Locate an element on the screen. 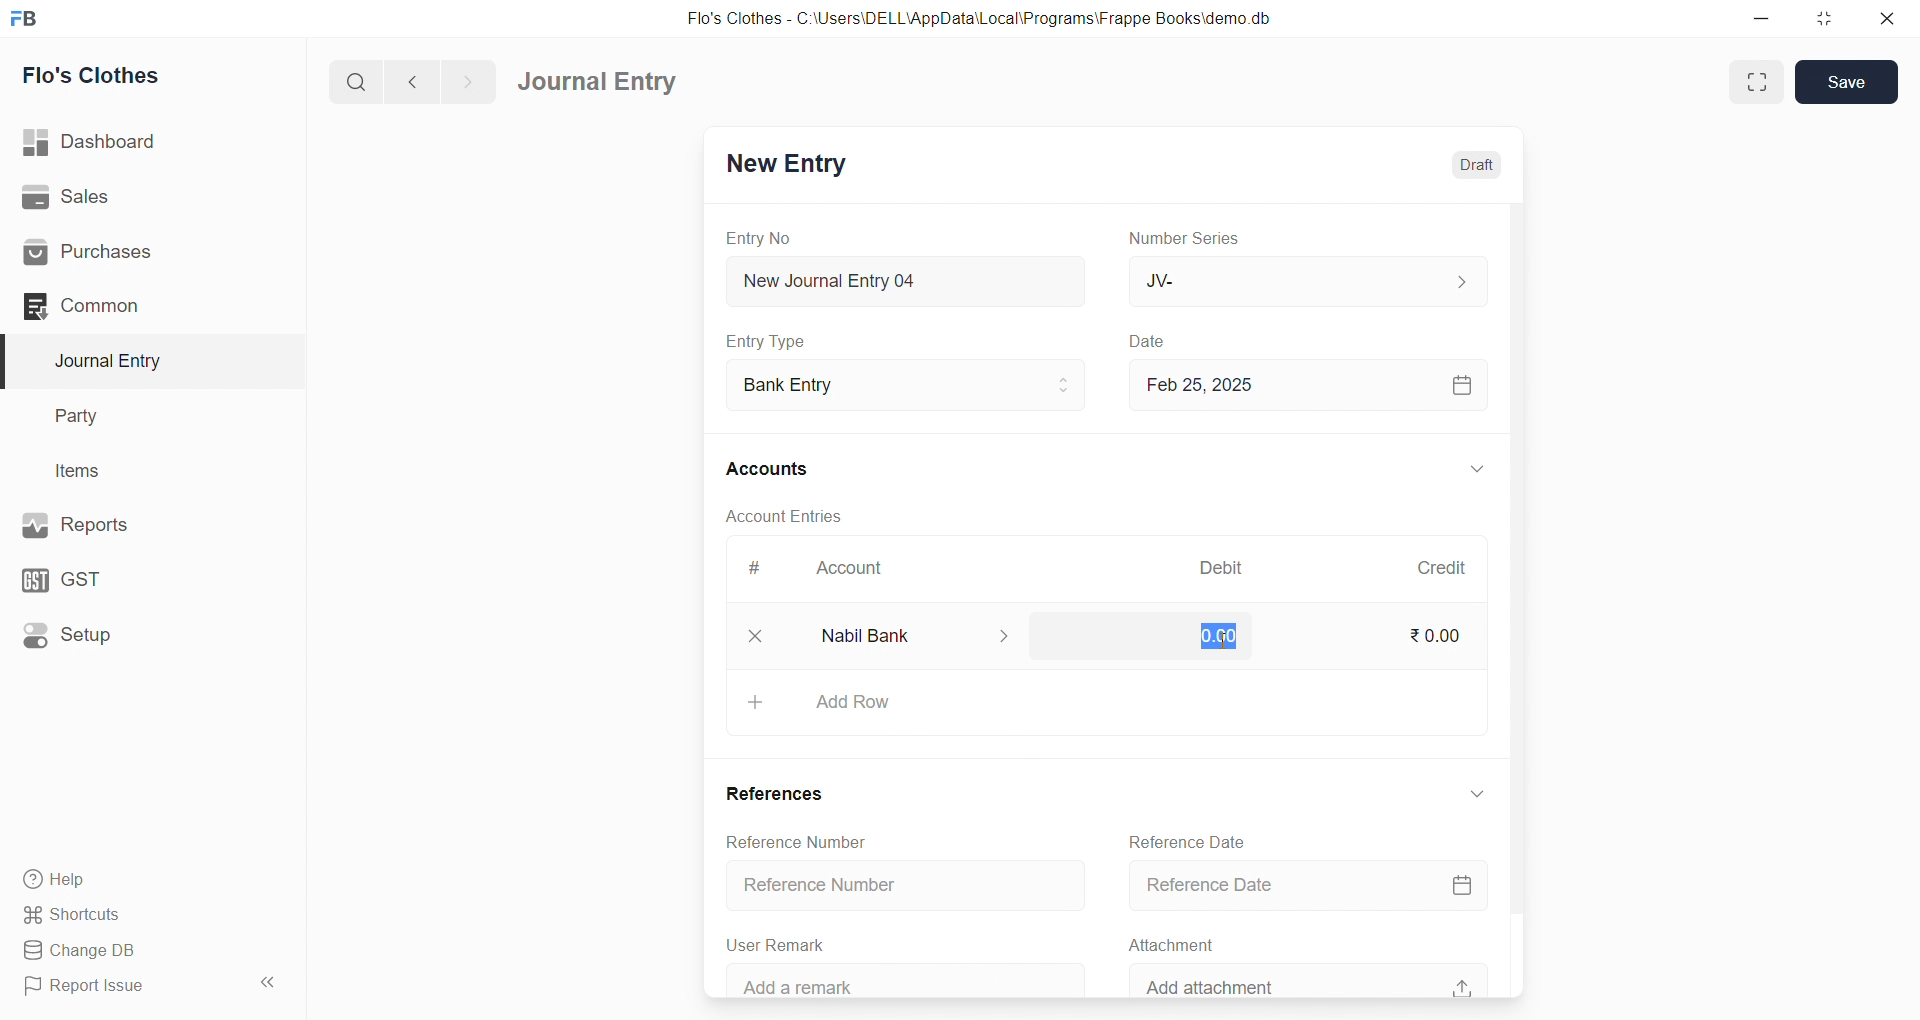 The image size is (1920, 1020). Common is located at coordinates (134, 305).